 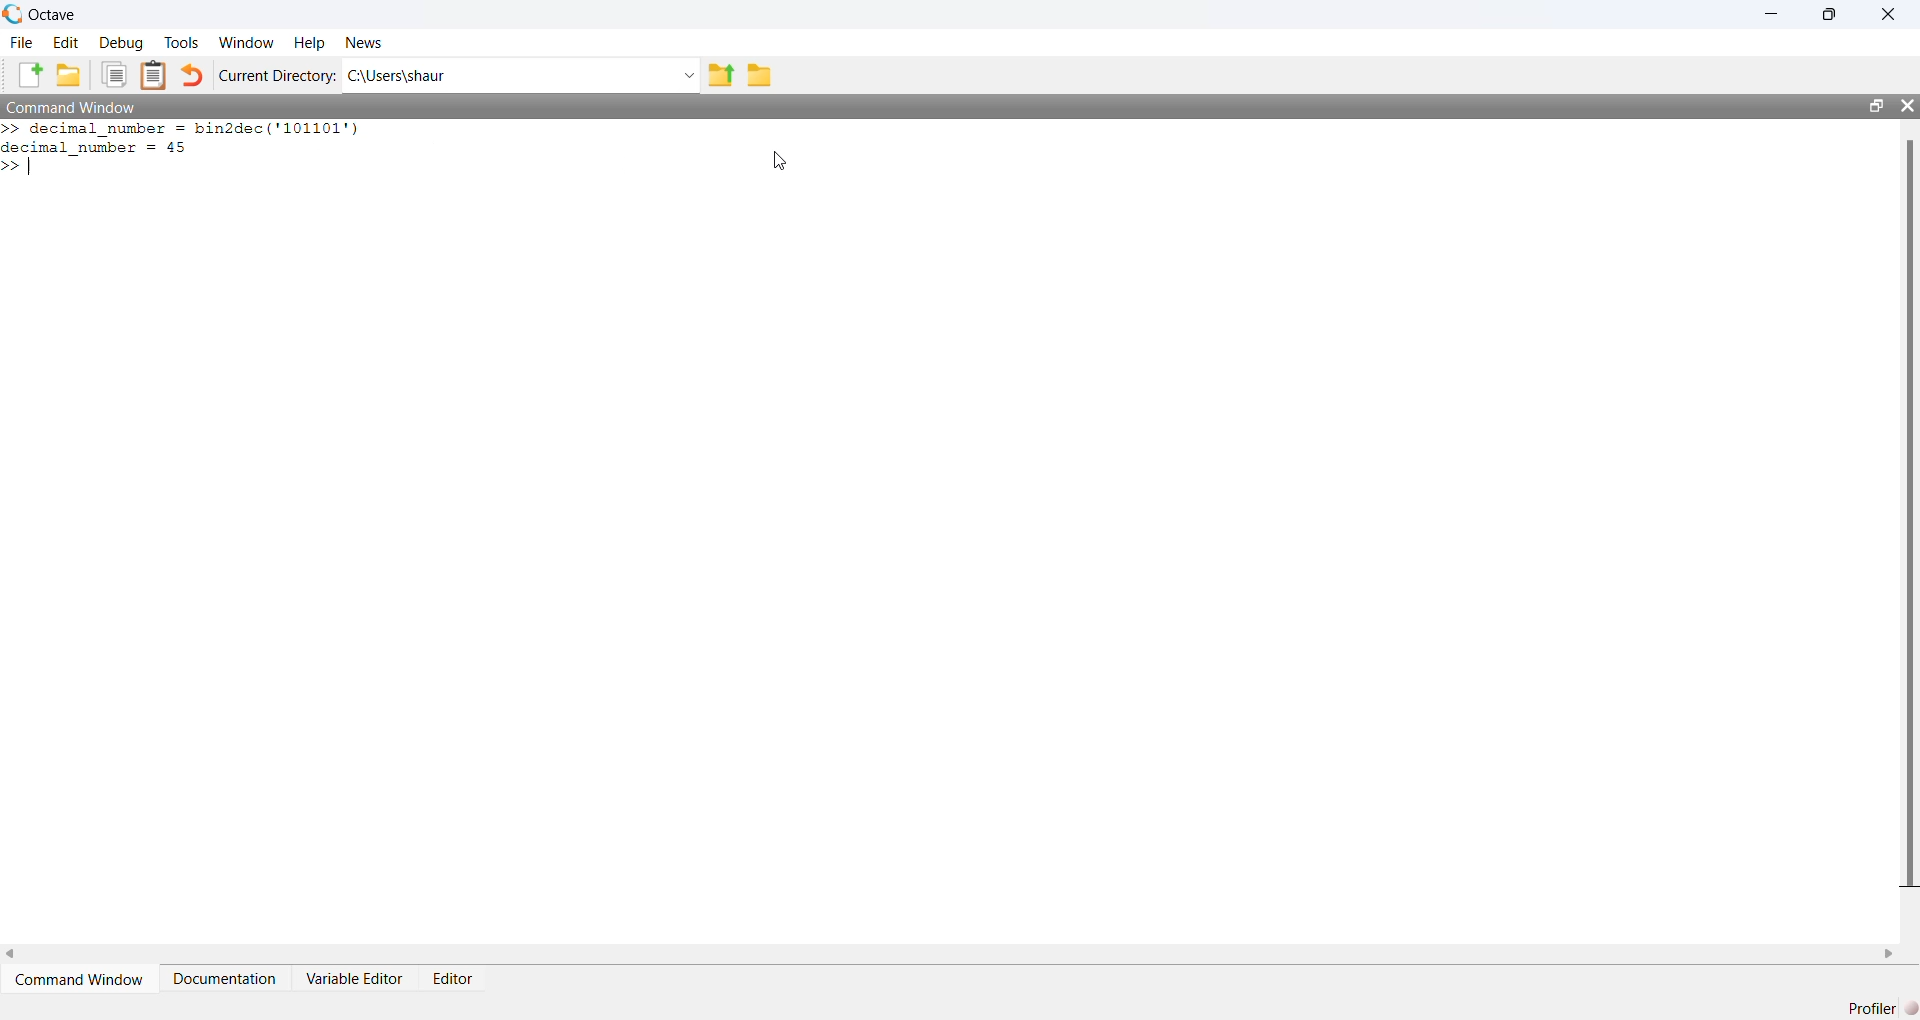 What do you see at coordinates (72, 106) in the screenshot?
I see `Command Window` at bounding box center [72, 106].